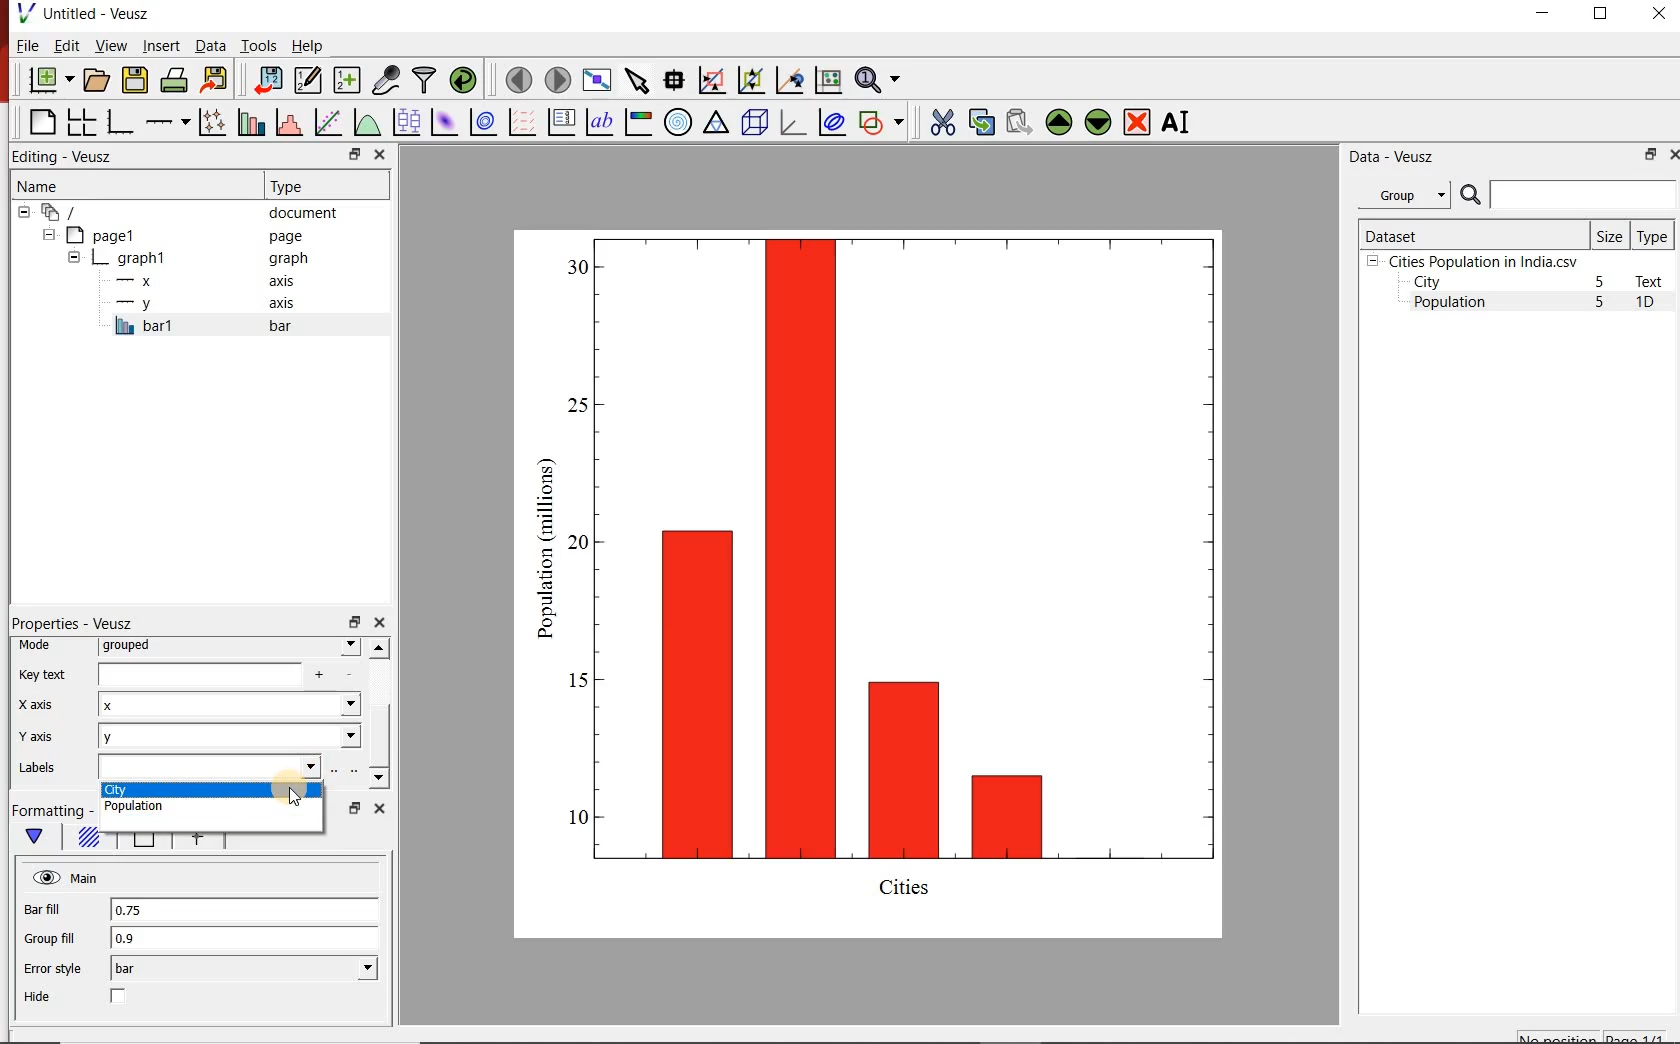 The height and width of the screenshot is (1044, 1680). What do you see at coordinates (306, 80) in the screenshot?
I see `edit and enter new datasets` at bounding box center [306, 80].